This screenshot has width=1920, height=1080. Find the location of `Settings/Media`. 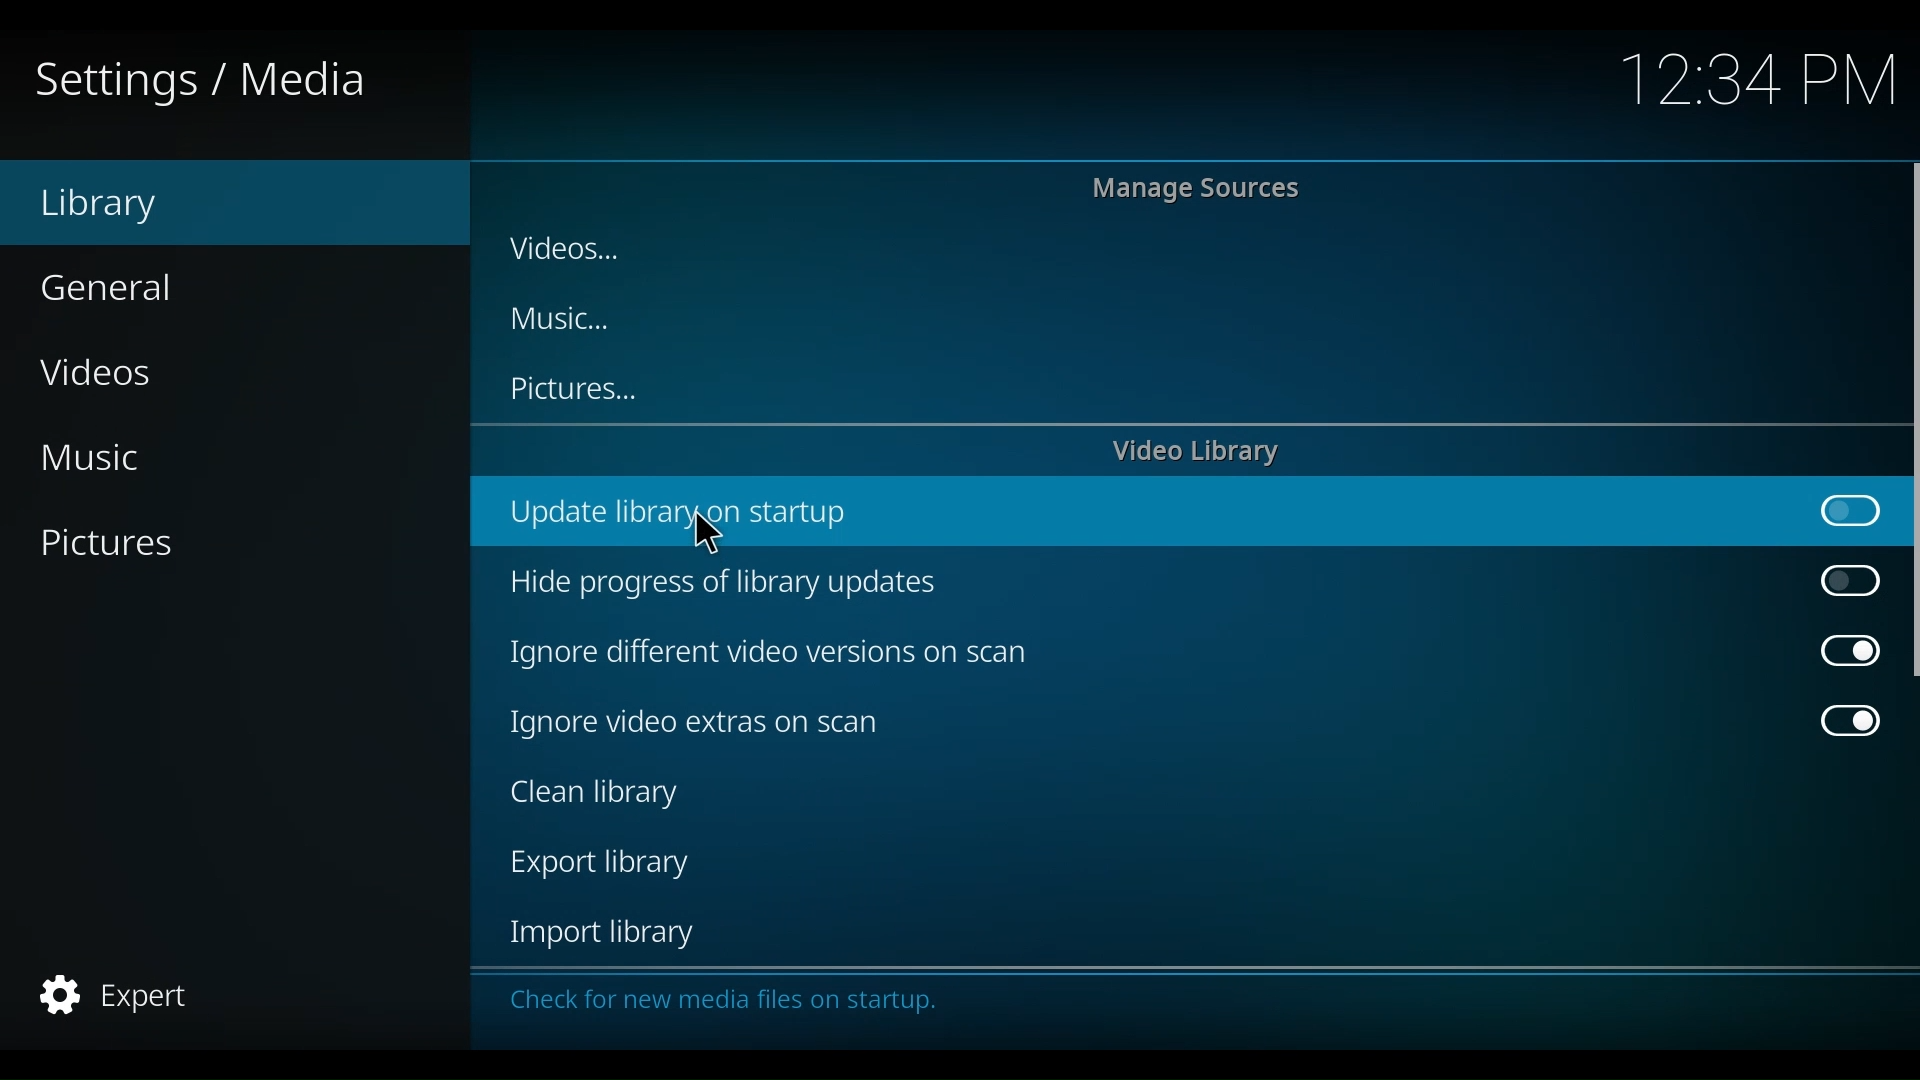

Settings/Media is located at coordinates (195, 85).